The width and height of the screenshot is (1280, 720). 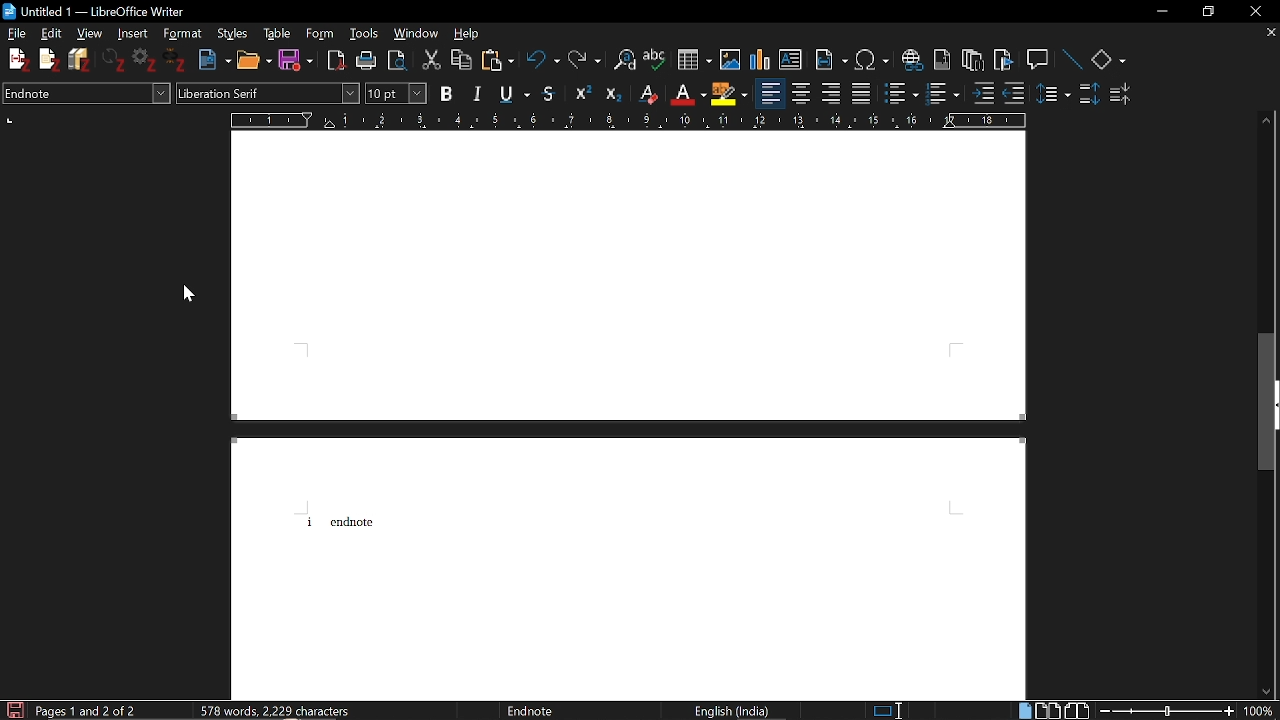 I want to click on Highlight, so click(x=732, y=94).